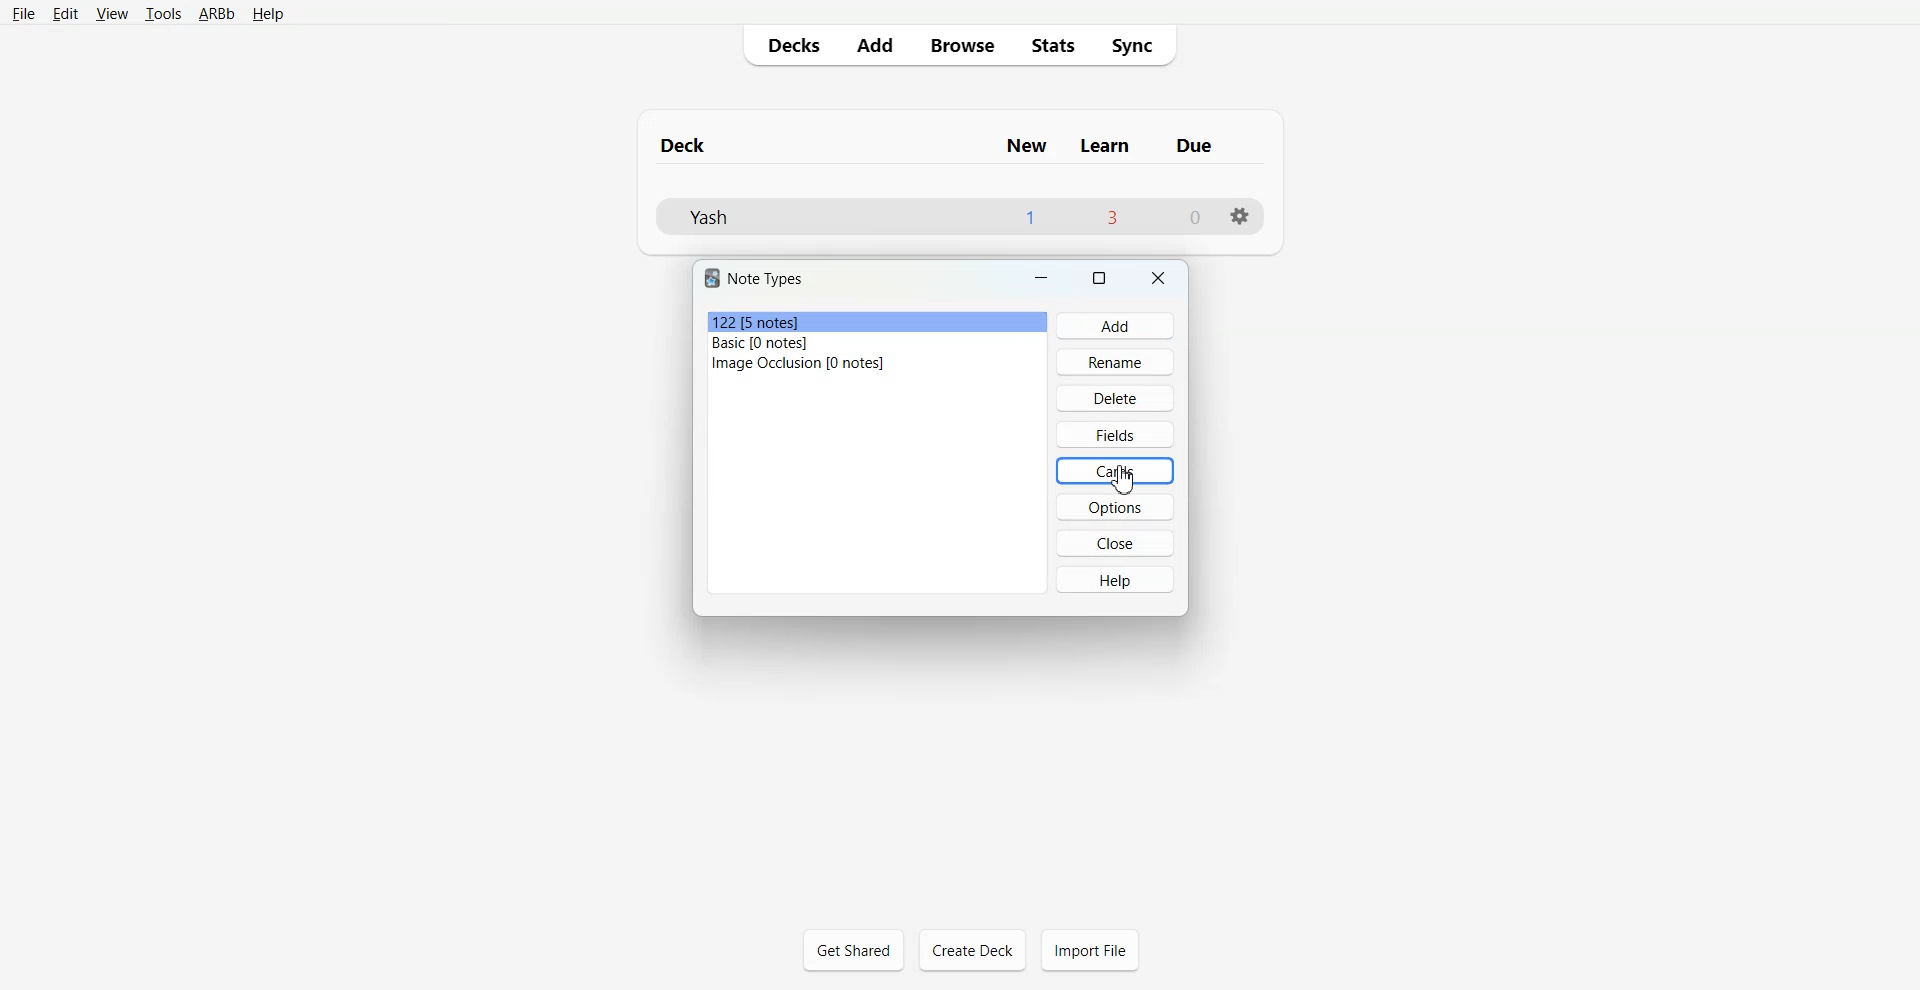  I want to click on Help, so click(267, 15).